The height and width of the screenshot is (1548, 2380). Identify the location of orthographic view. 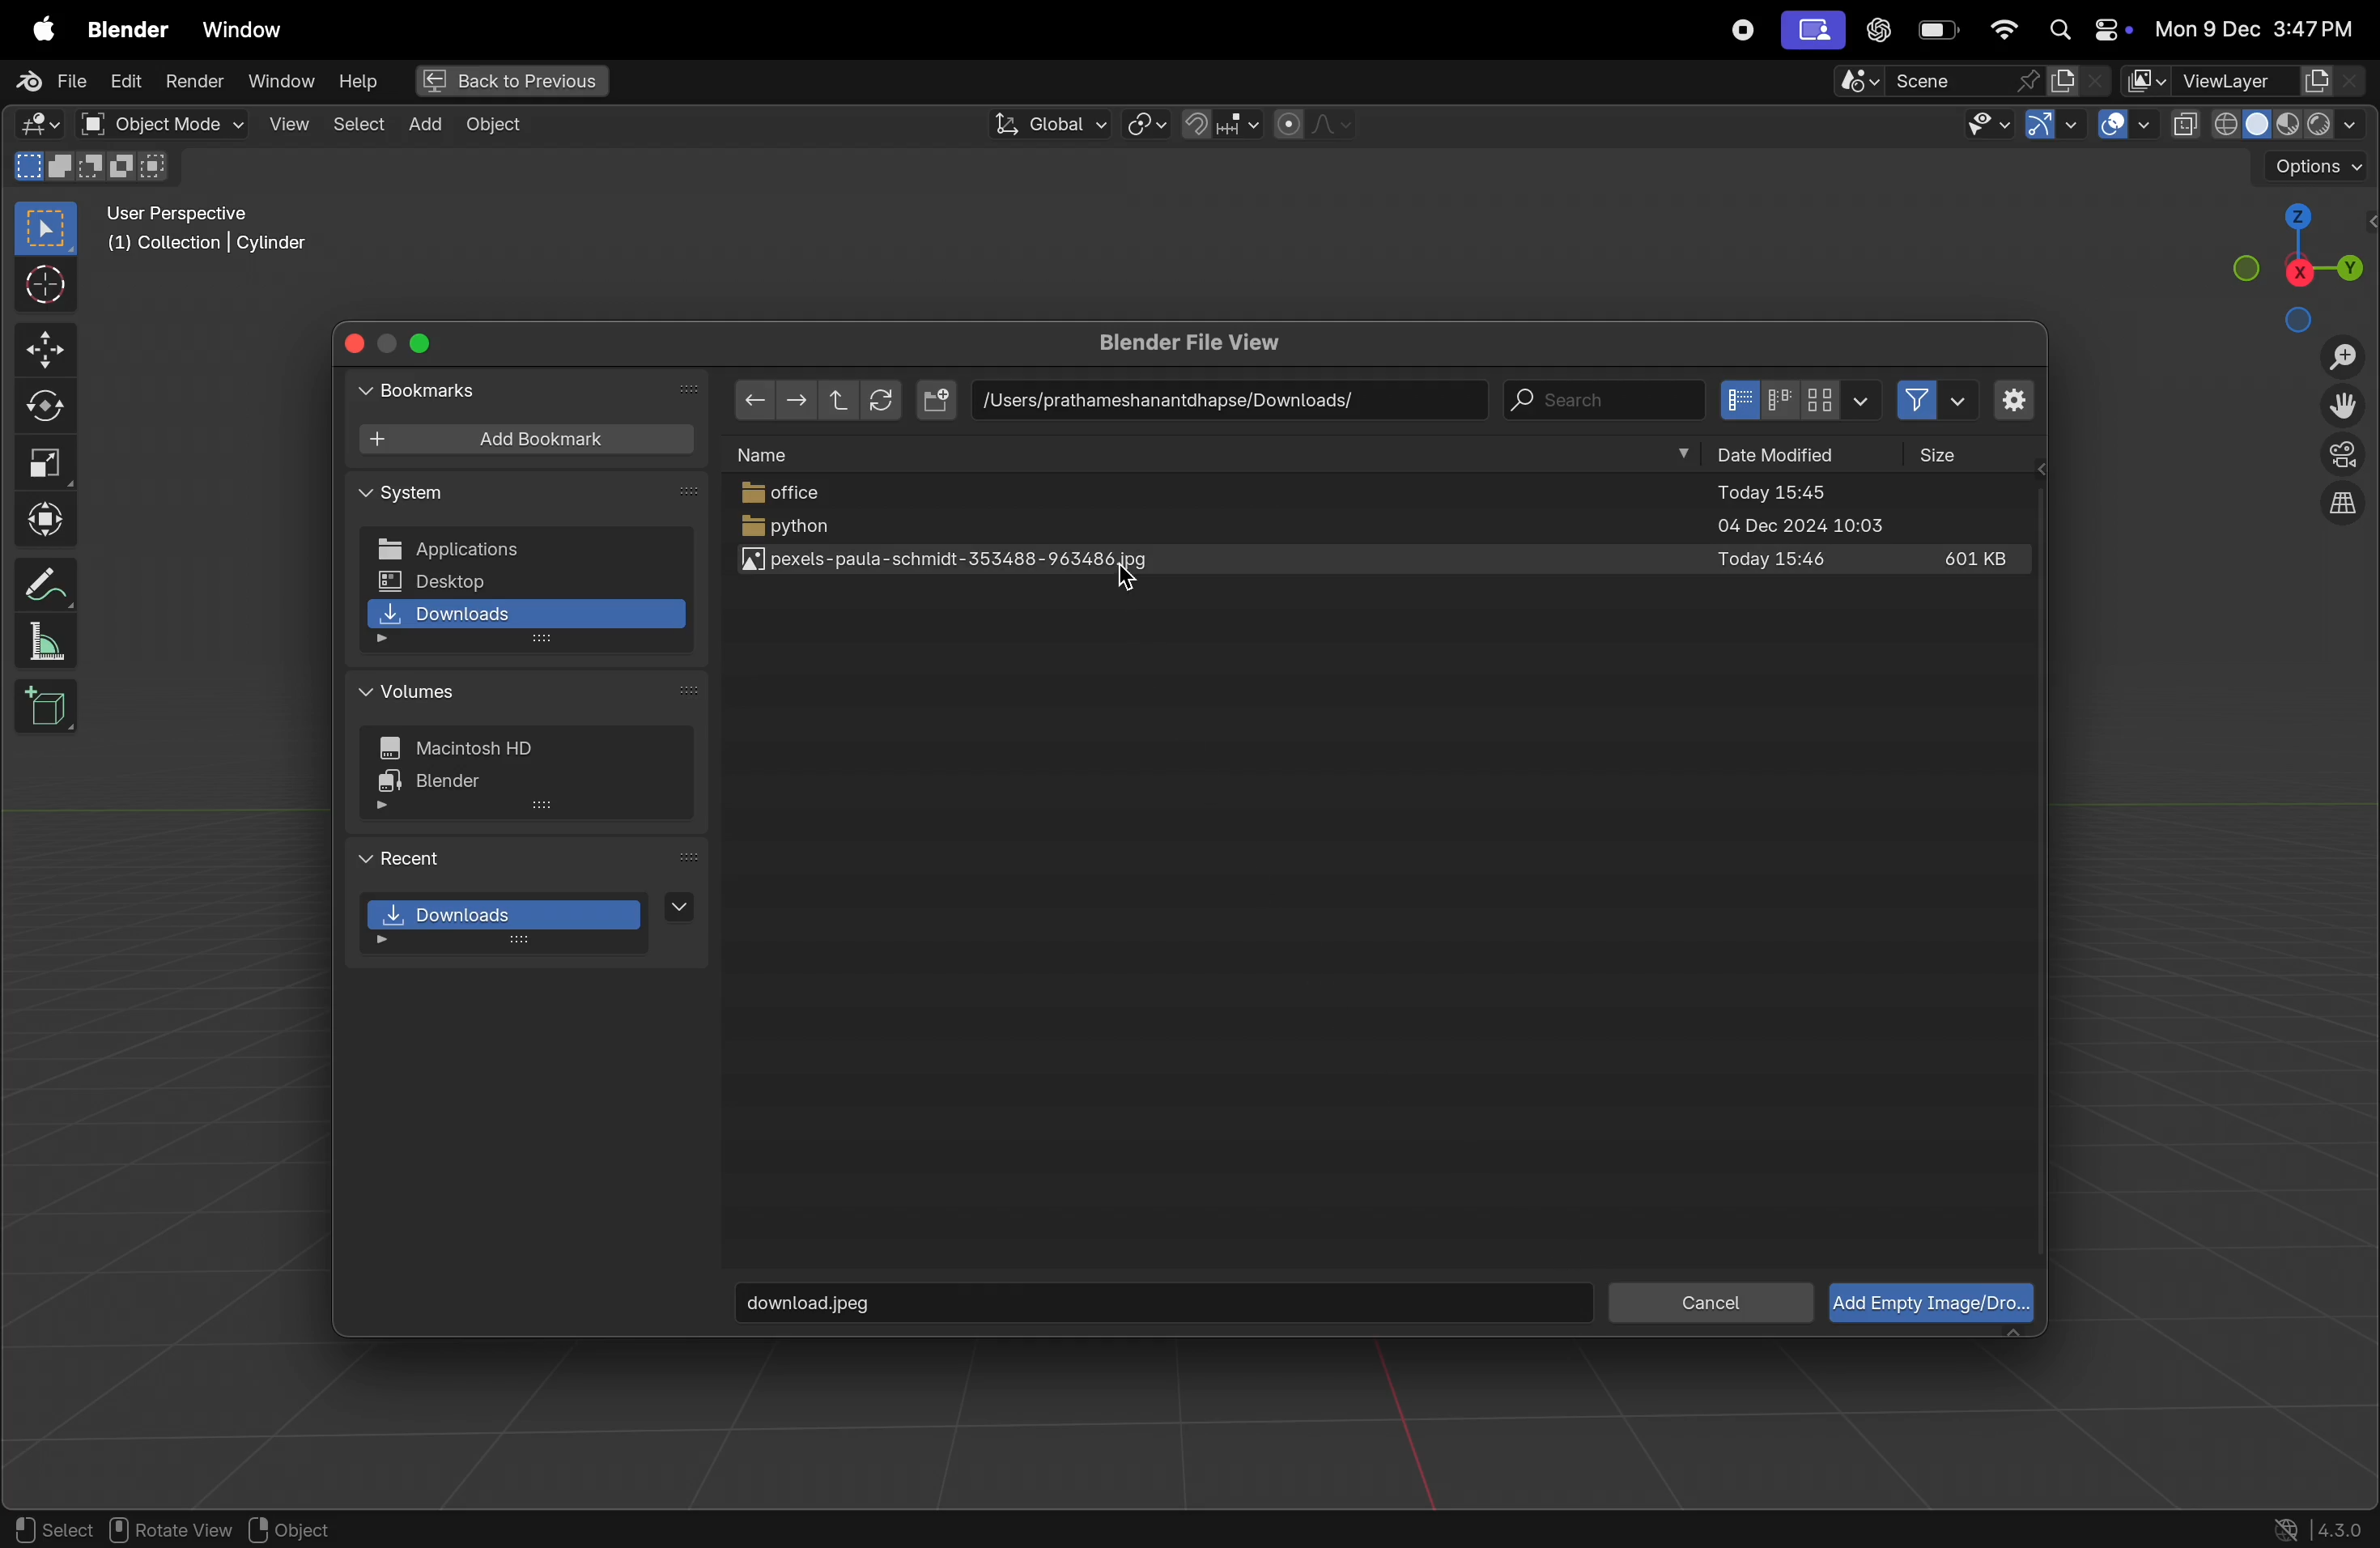
(2347, 508).